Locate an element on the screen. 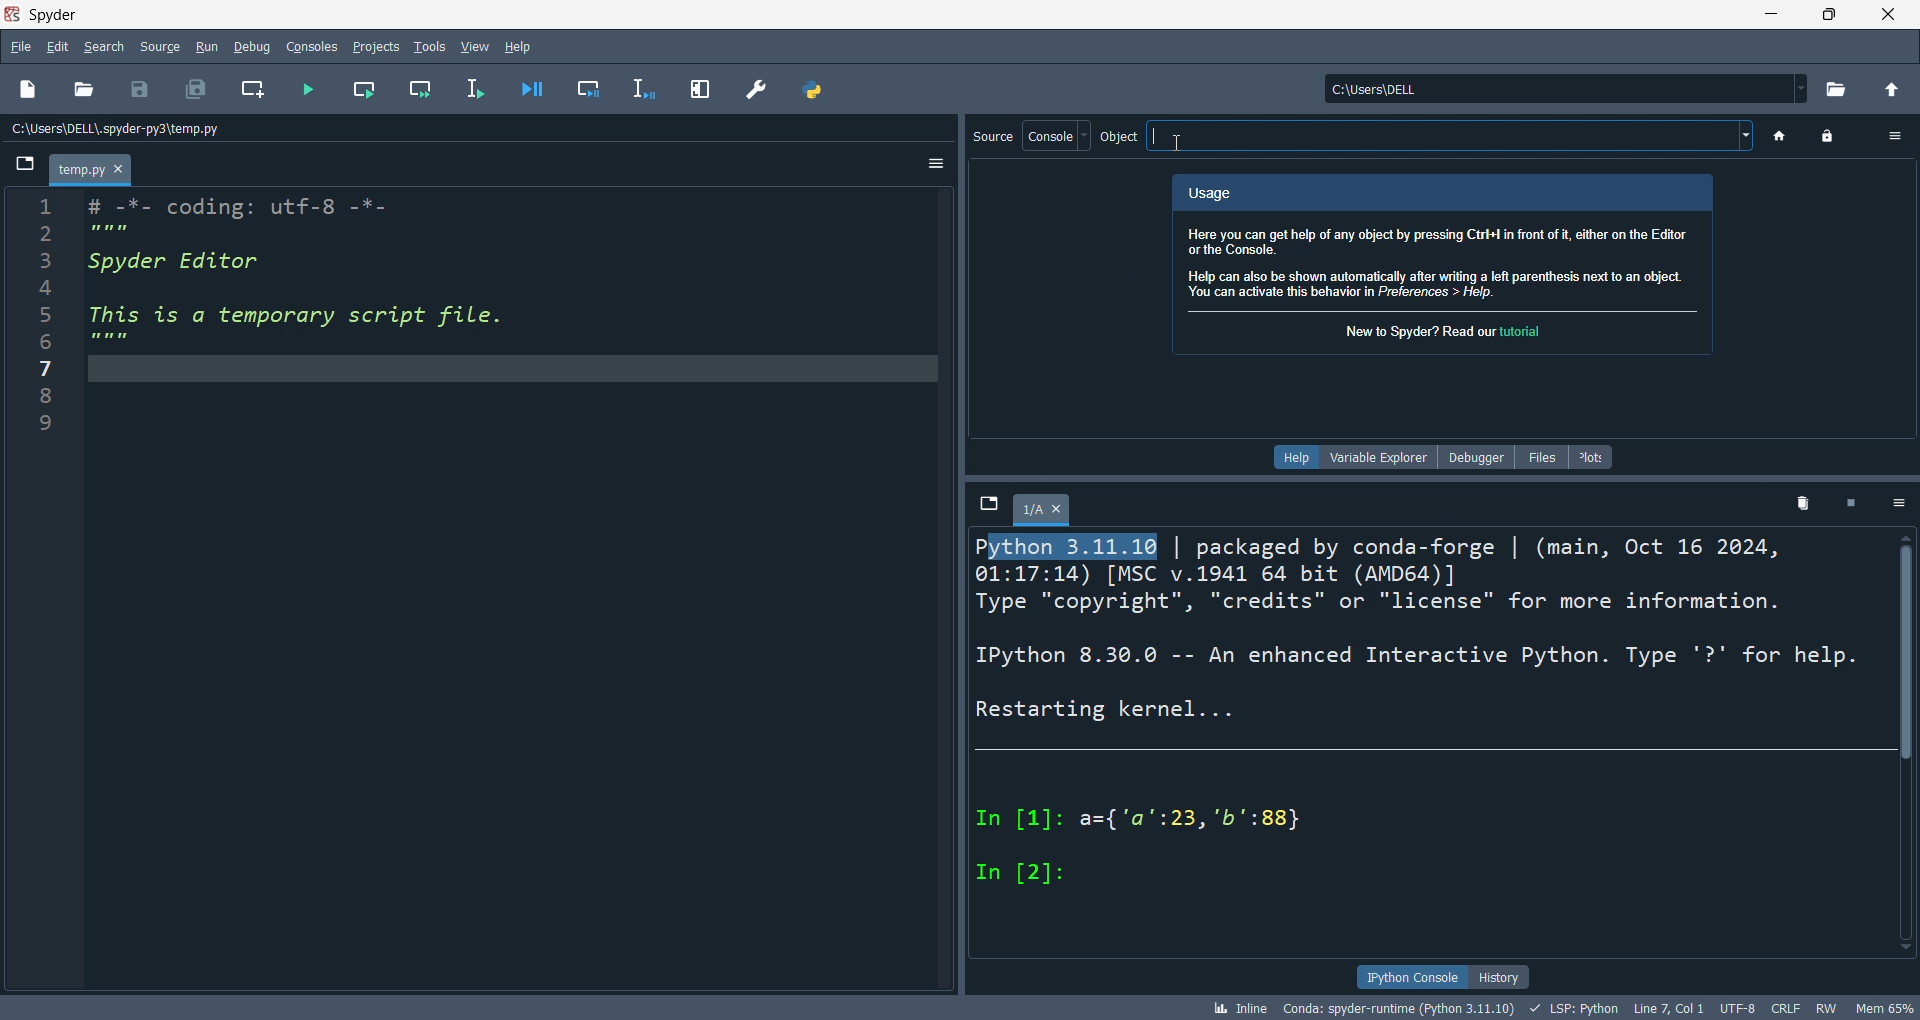  new cel is located at coordinates (252, 87).